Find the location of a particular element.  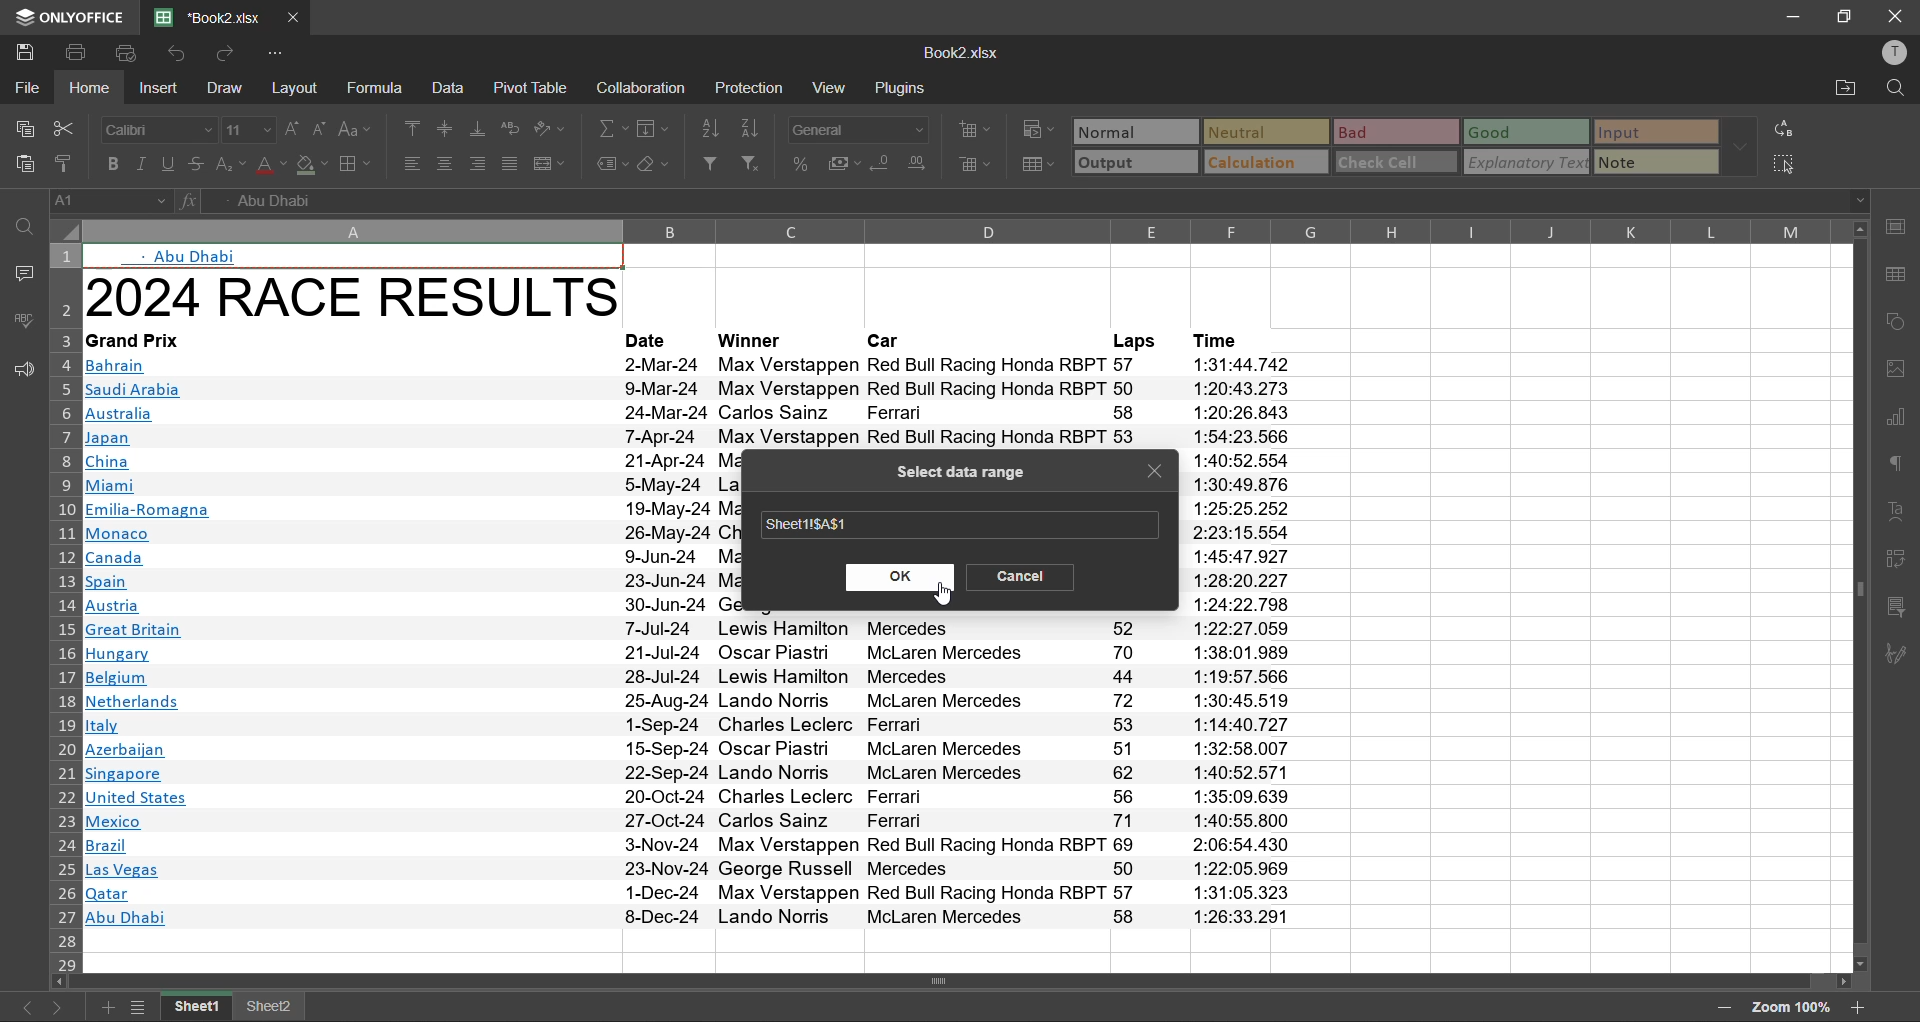

replace is located at coordinates (1787, 126).